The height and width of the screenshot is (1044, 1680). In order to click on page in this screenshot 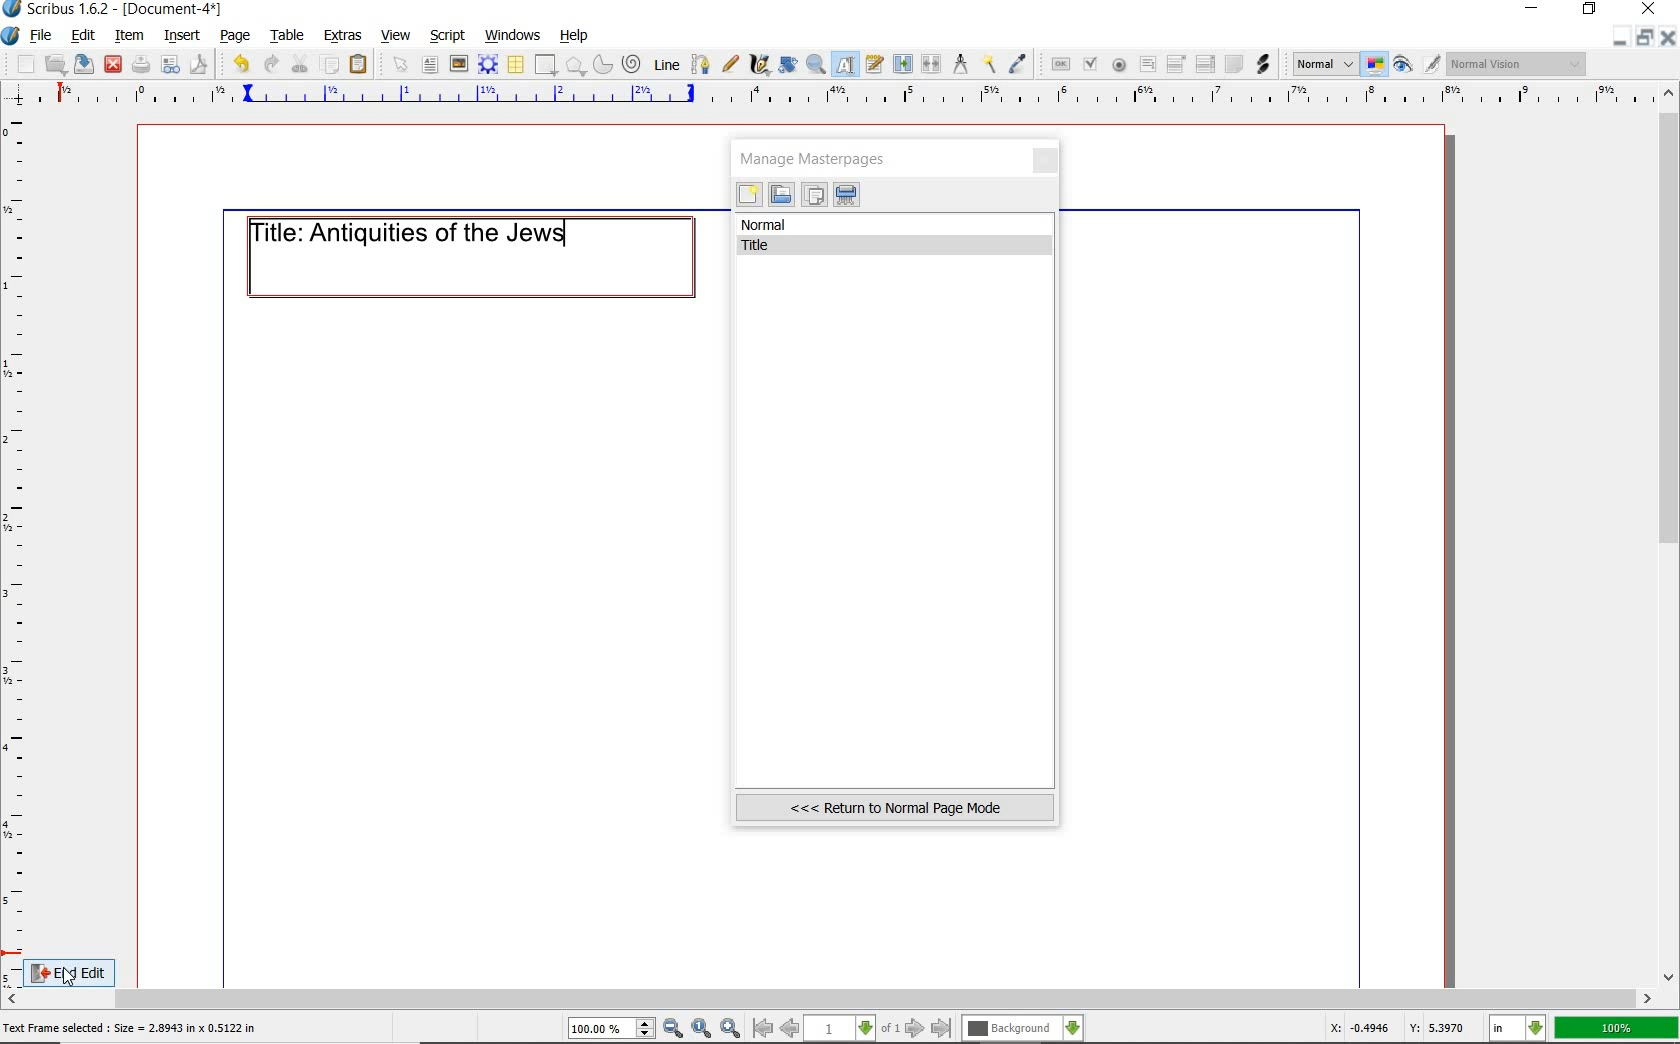, I will do `click(236, 34)`.